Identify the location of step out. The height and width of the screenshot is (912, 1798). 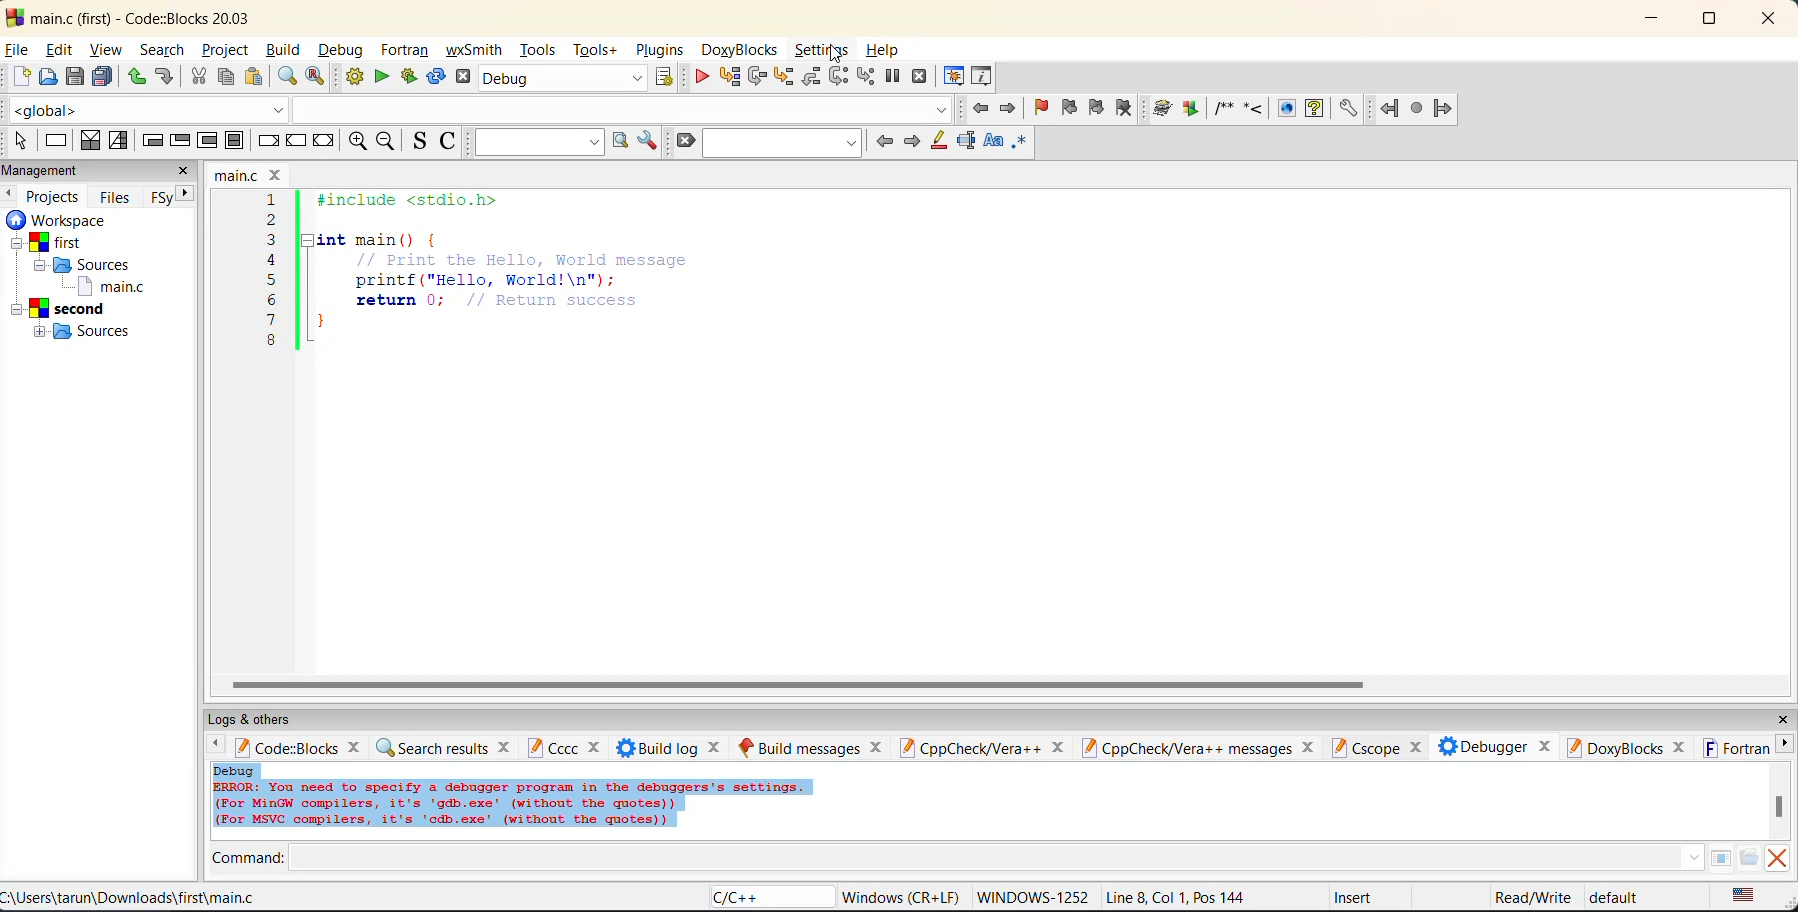
(810, 76).